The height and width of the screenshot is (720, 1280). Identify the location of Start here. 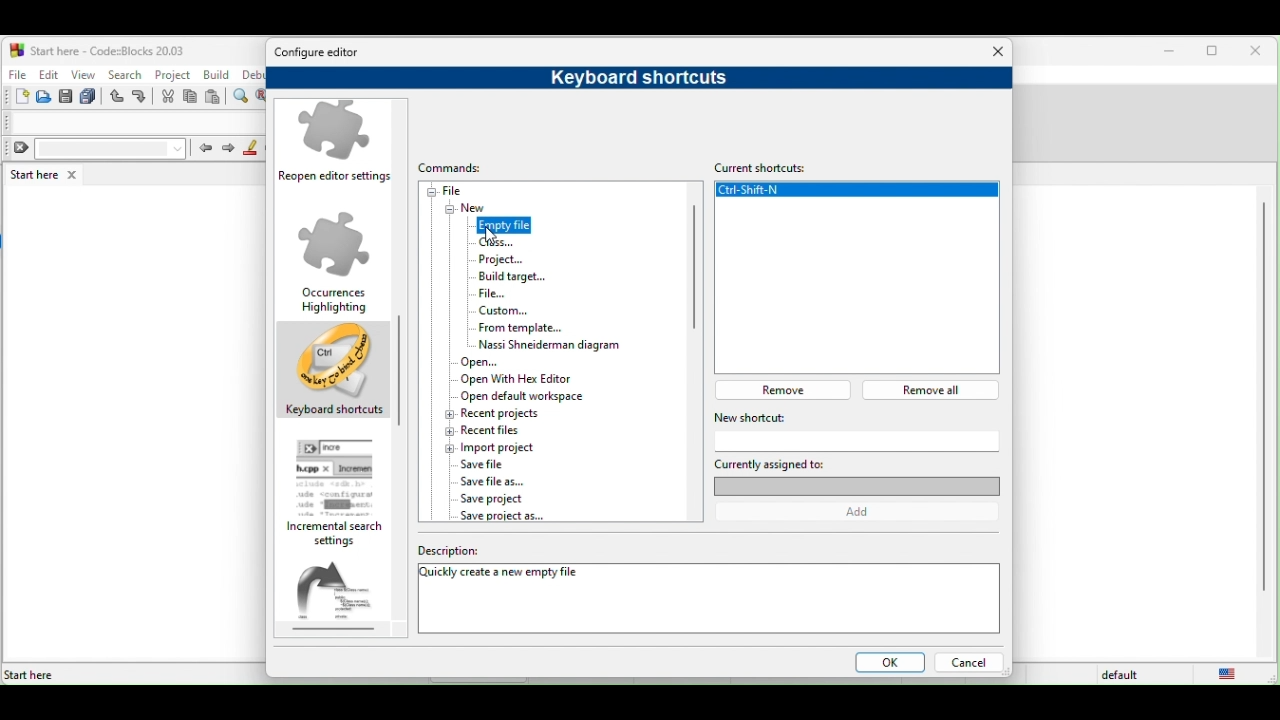
(30, 675).